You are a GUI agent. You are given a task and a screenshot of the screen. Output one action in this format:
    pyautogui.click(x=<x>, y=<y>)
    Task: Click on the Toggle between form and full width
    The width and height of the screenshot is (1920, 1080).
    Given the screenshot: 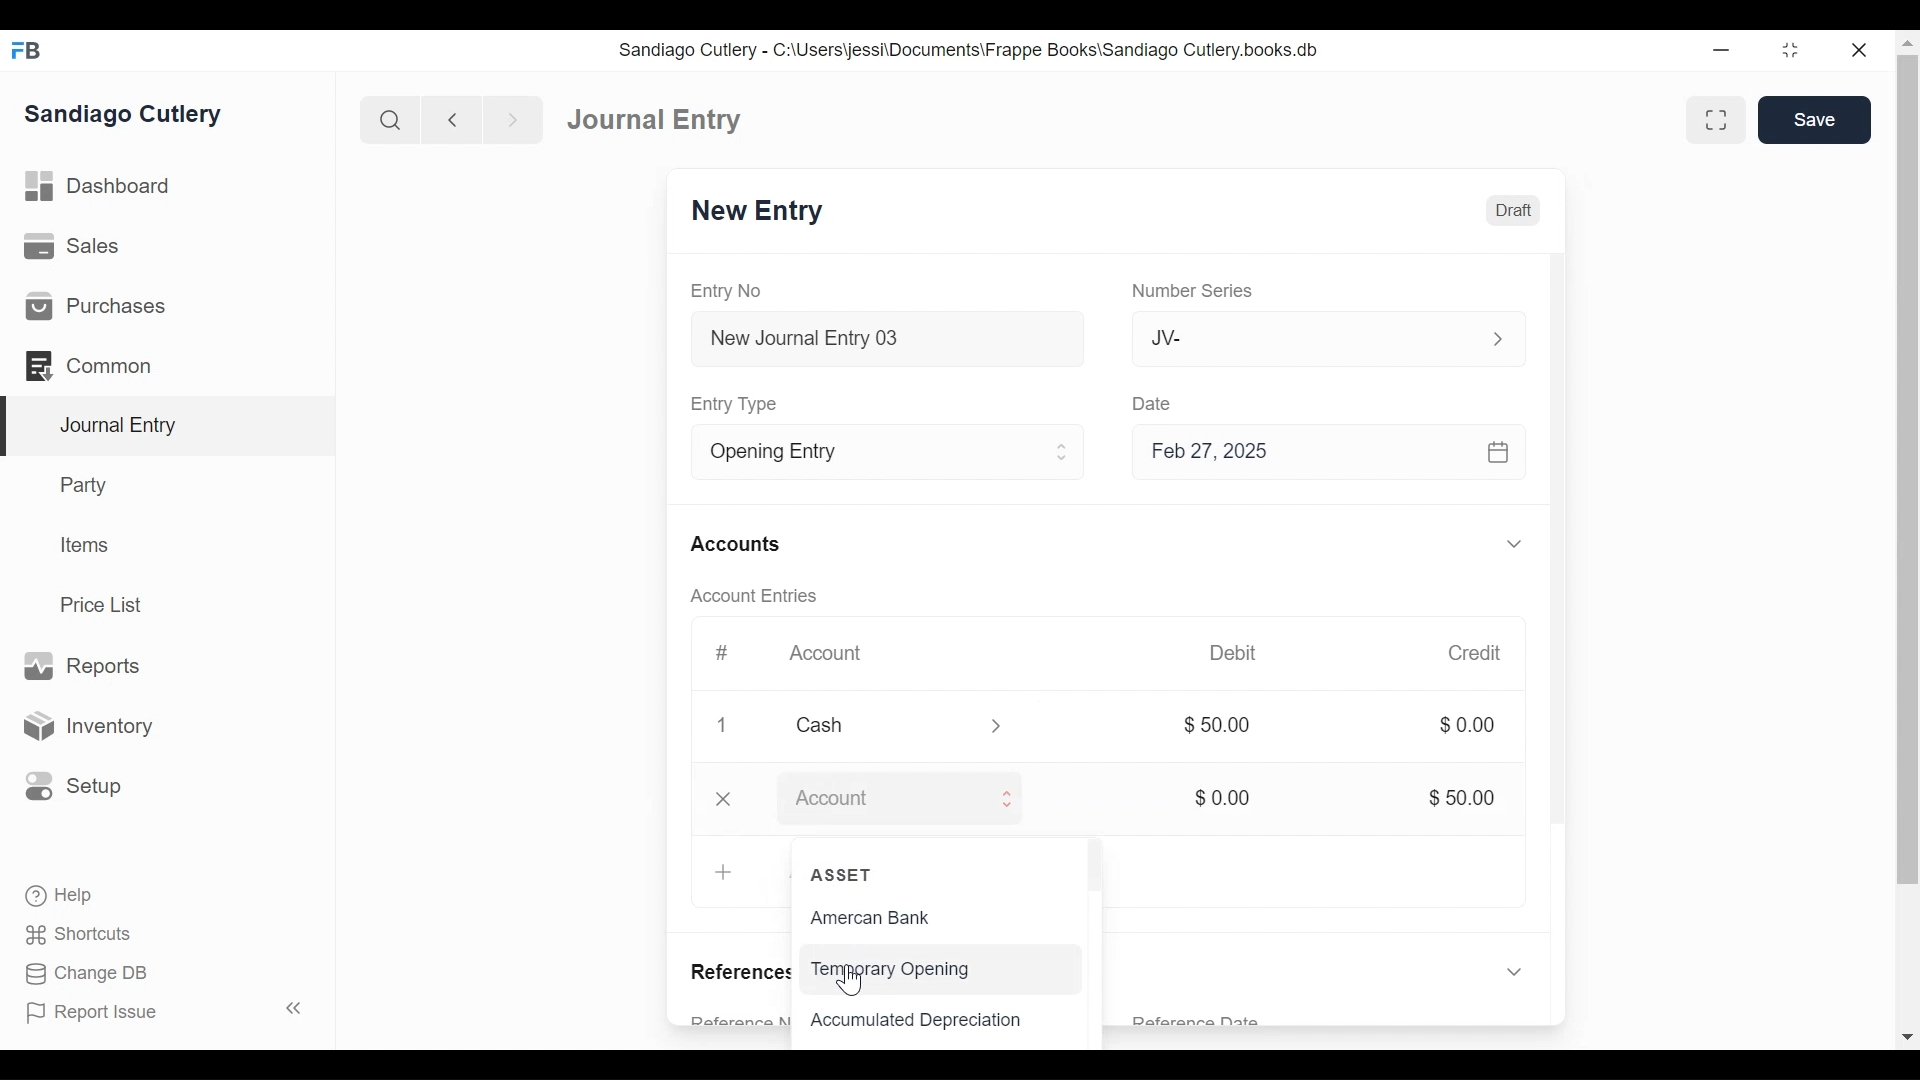 What is the action you would take?
    pyautogui.click(x=1712, y=119)
    